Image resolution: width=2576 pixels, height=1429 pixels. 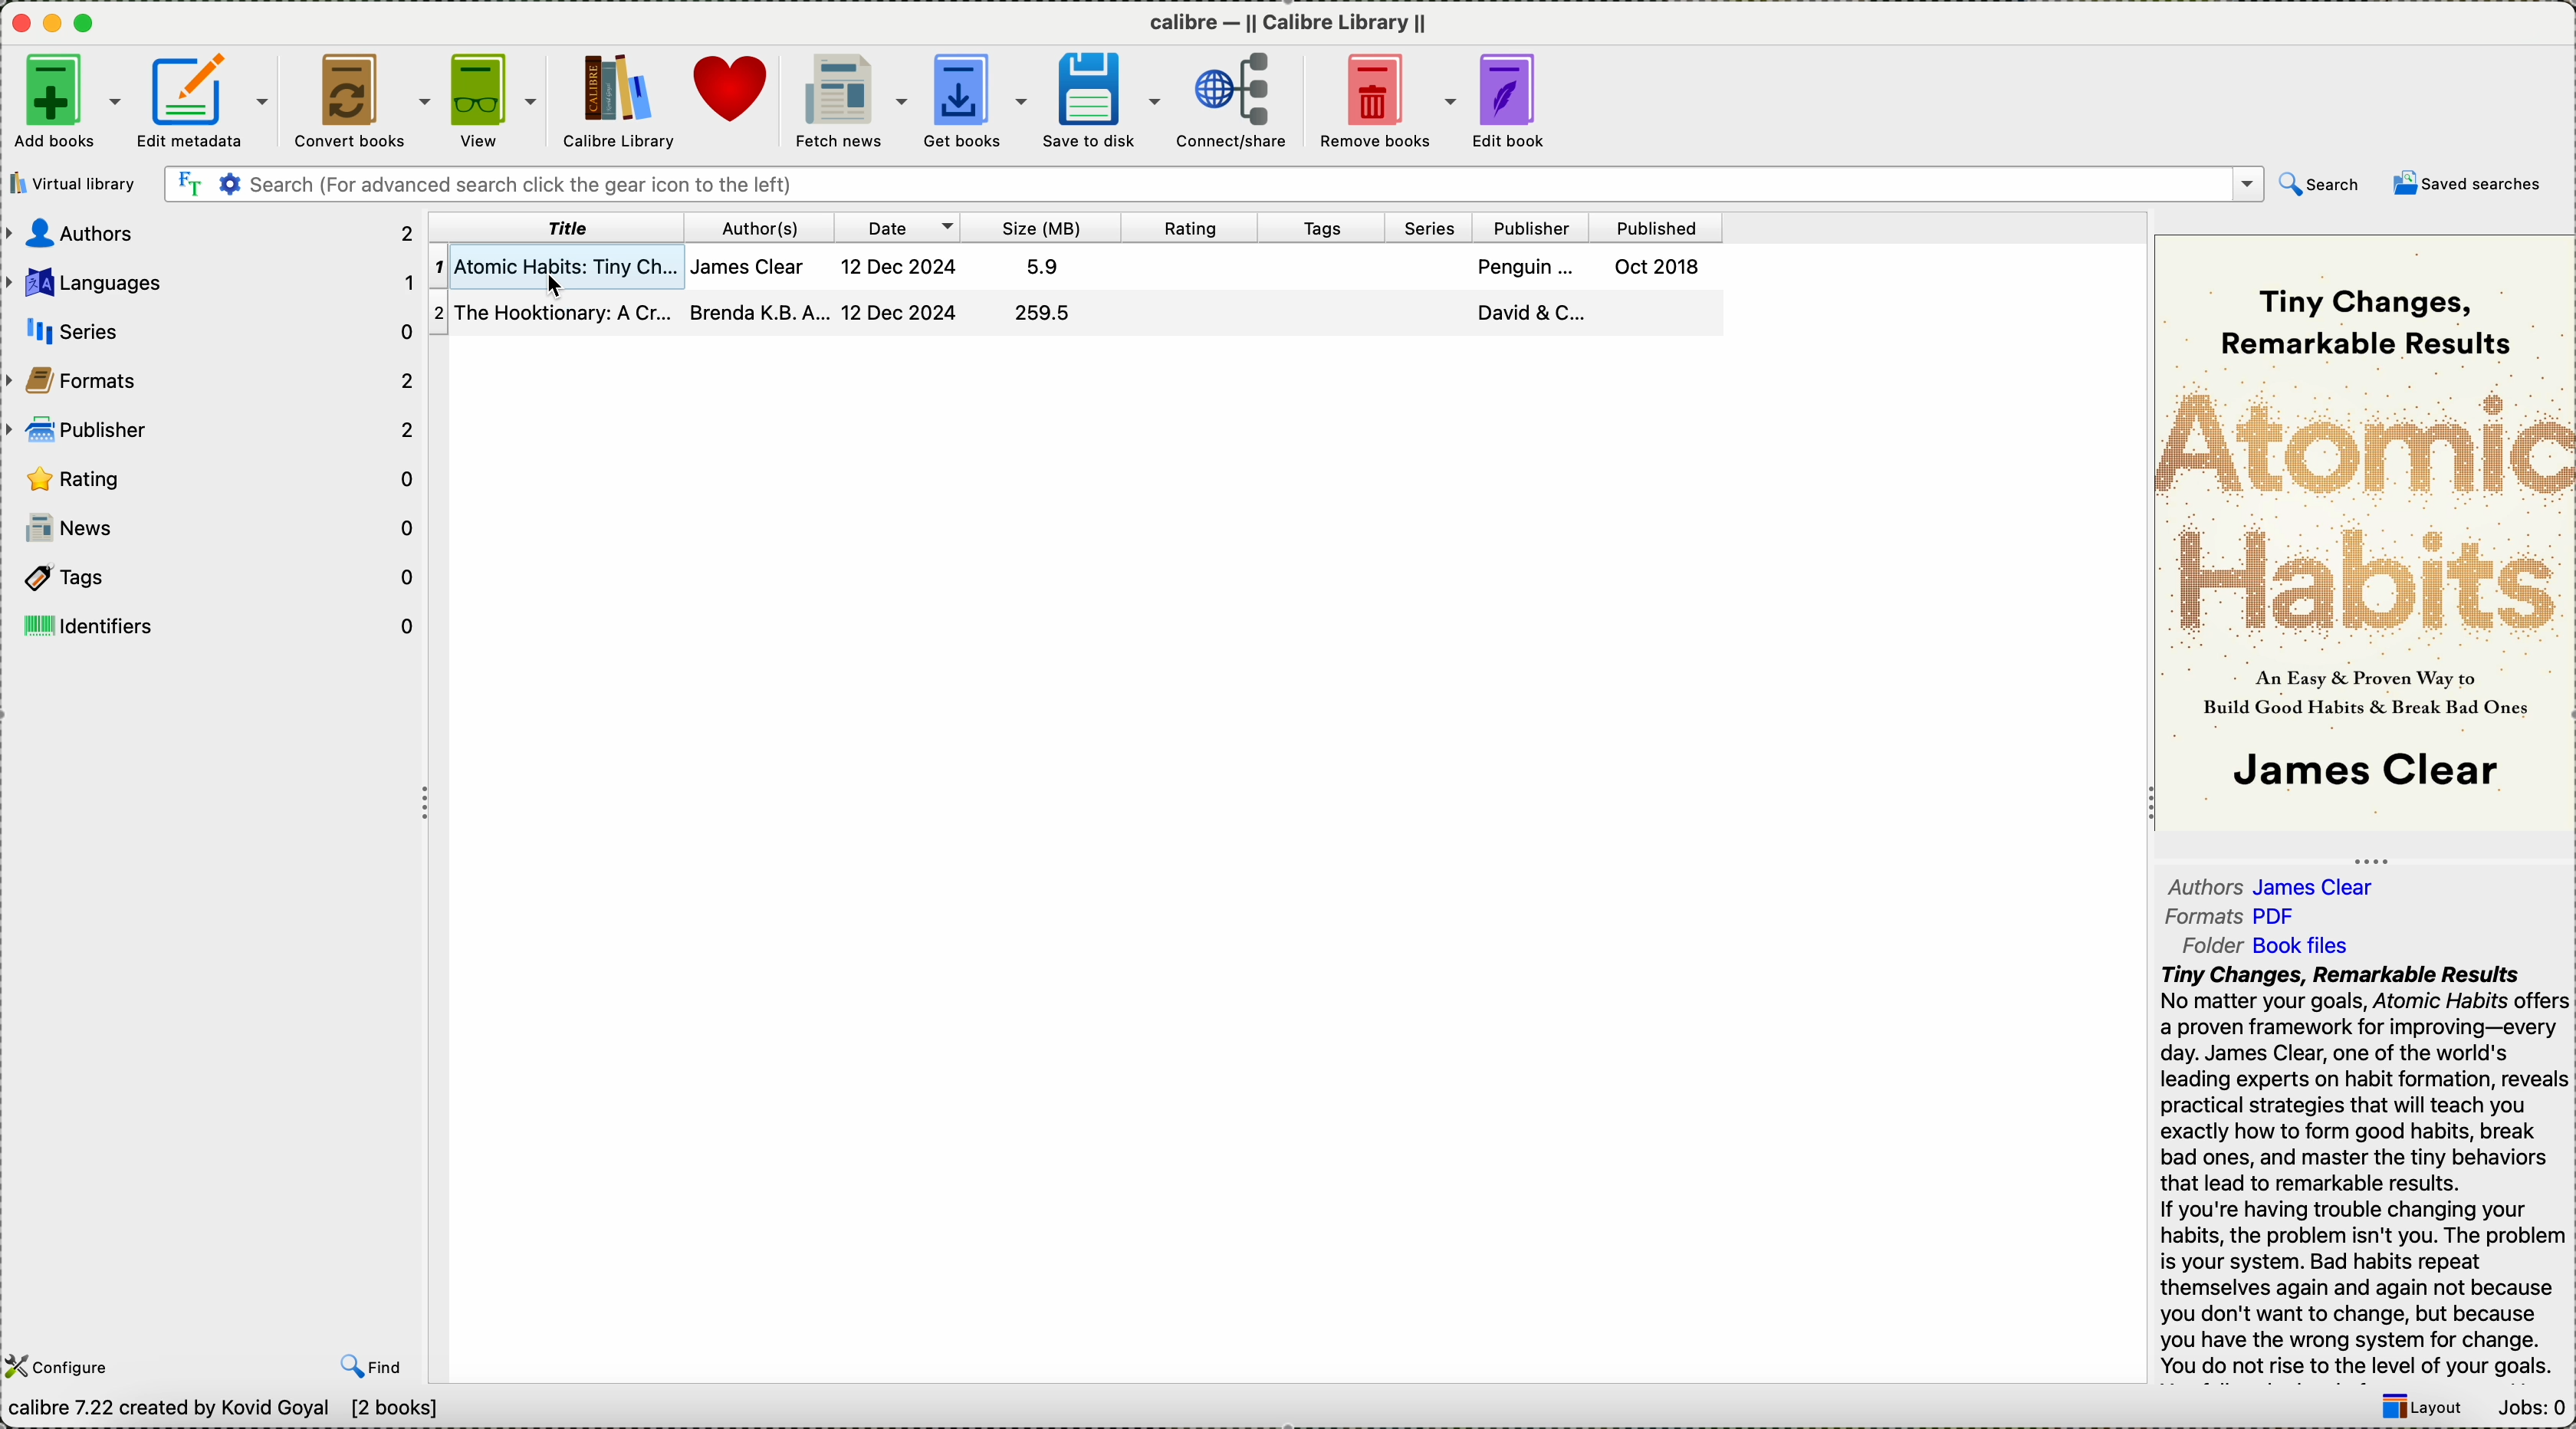 I want to click on The Hooktionary book, so click(x=1077, y=311).